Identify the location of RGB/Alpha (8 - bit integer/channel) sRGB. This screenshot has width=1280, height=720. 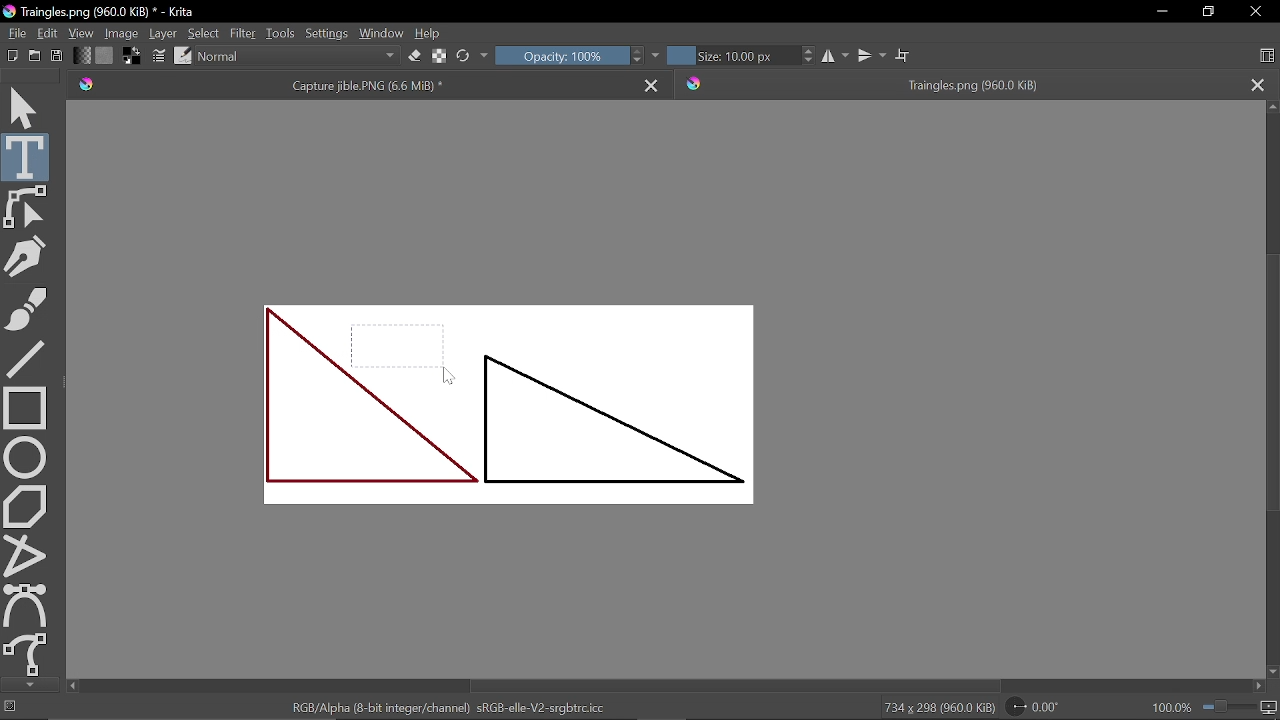
(455, 707).